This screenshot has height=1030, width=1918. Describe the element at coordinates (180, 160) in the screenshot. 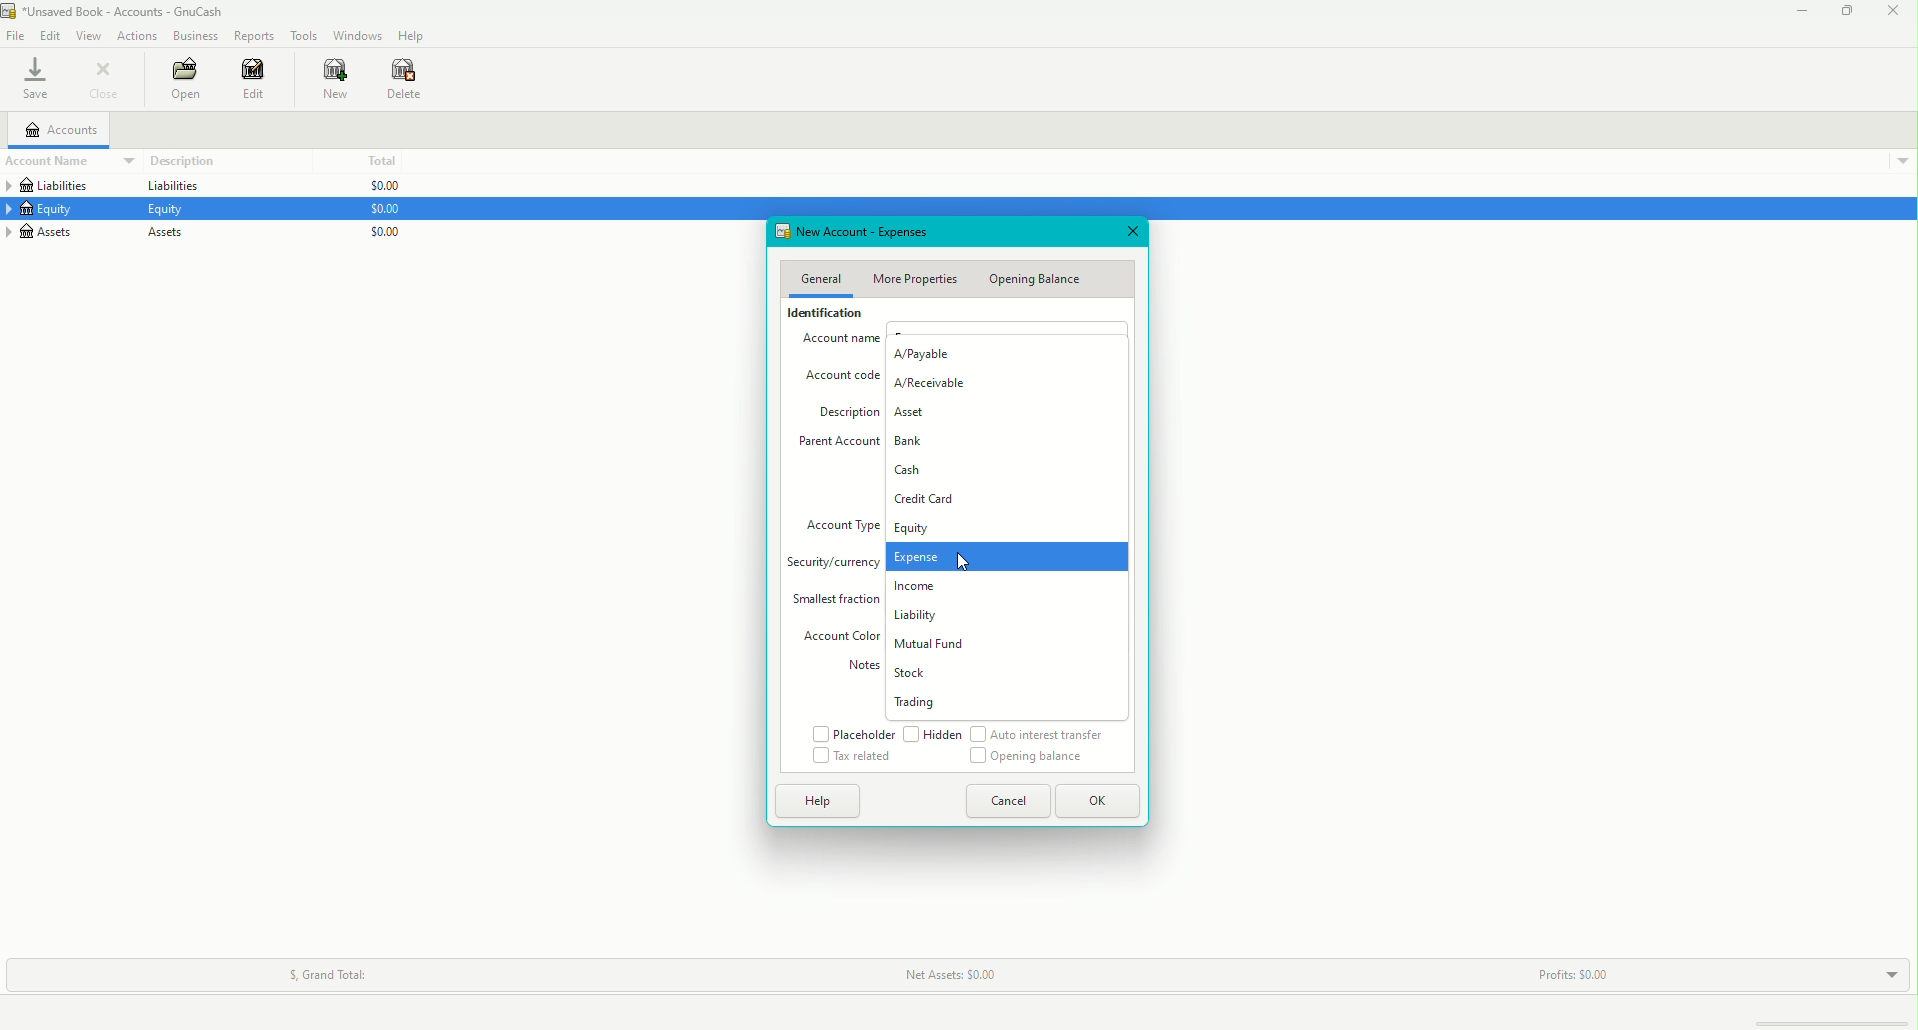

I see `Description` at that location.